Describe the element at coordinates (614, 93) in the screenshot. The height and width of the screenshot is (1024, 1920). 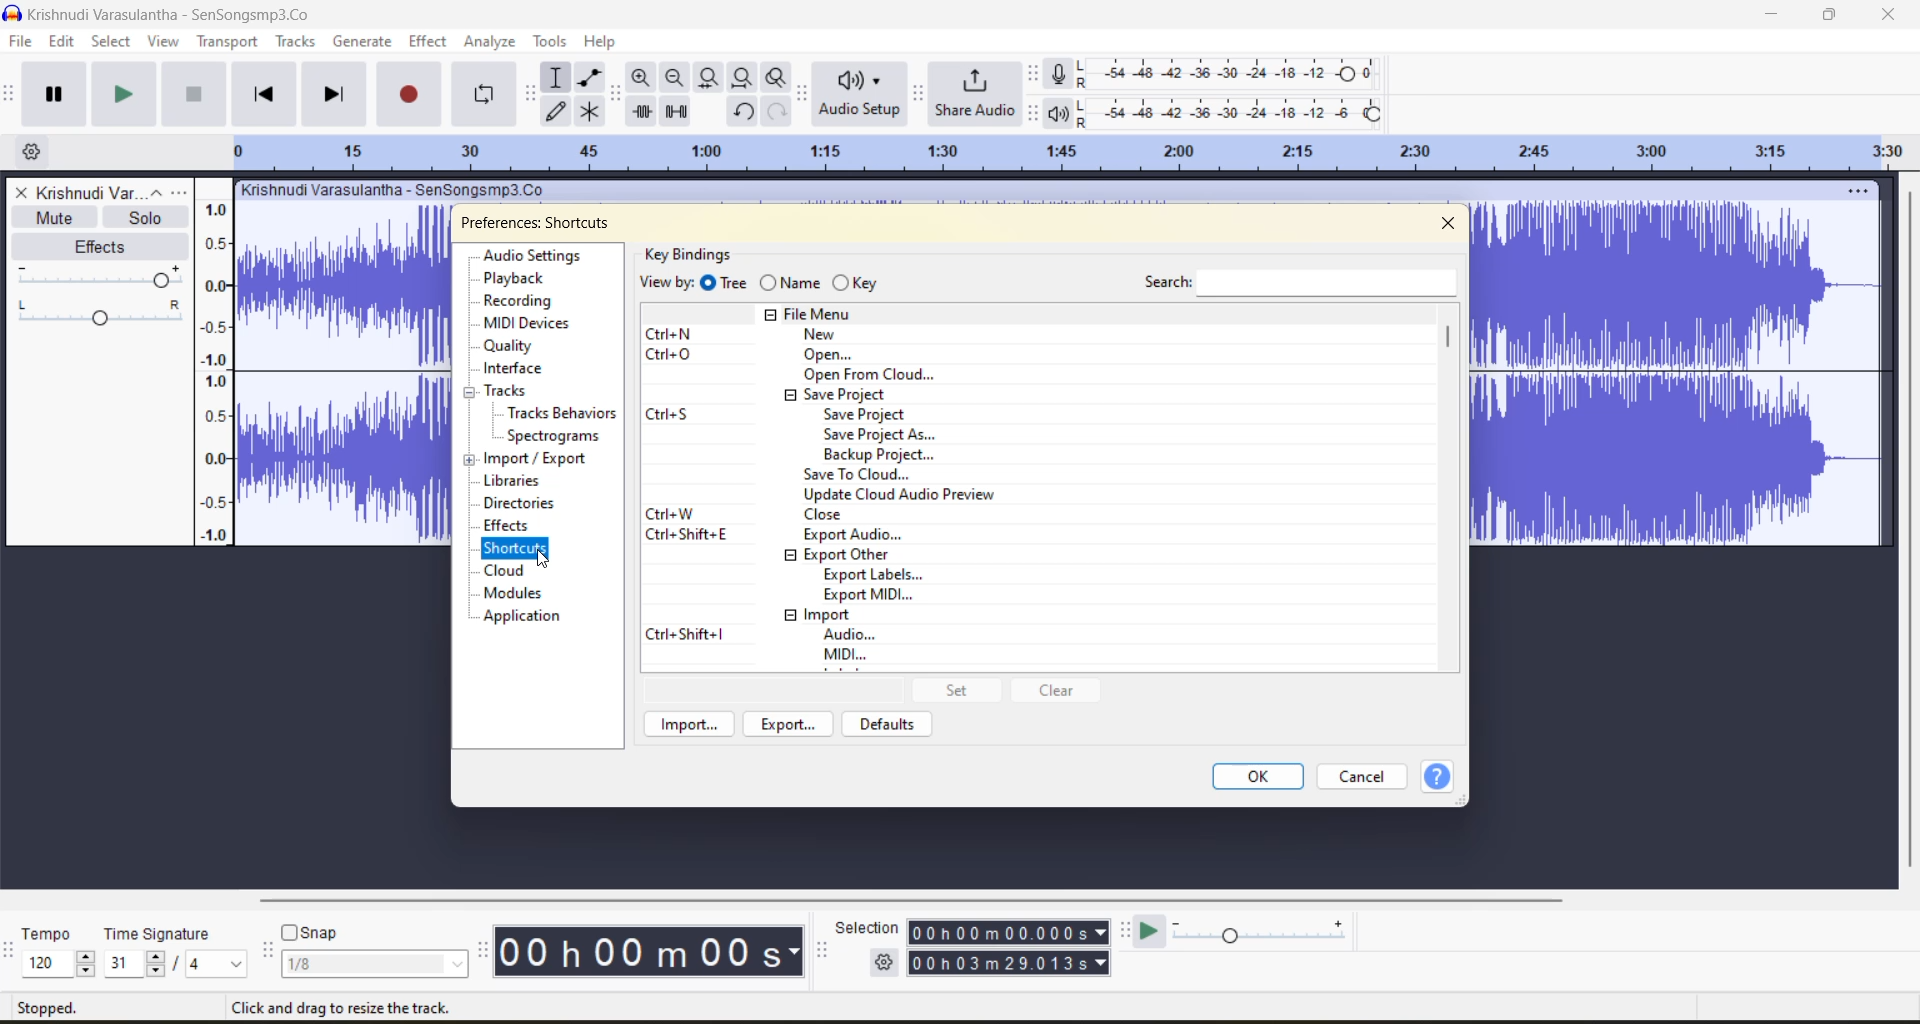
I see `edit tool bar` at that location.